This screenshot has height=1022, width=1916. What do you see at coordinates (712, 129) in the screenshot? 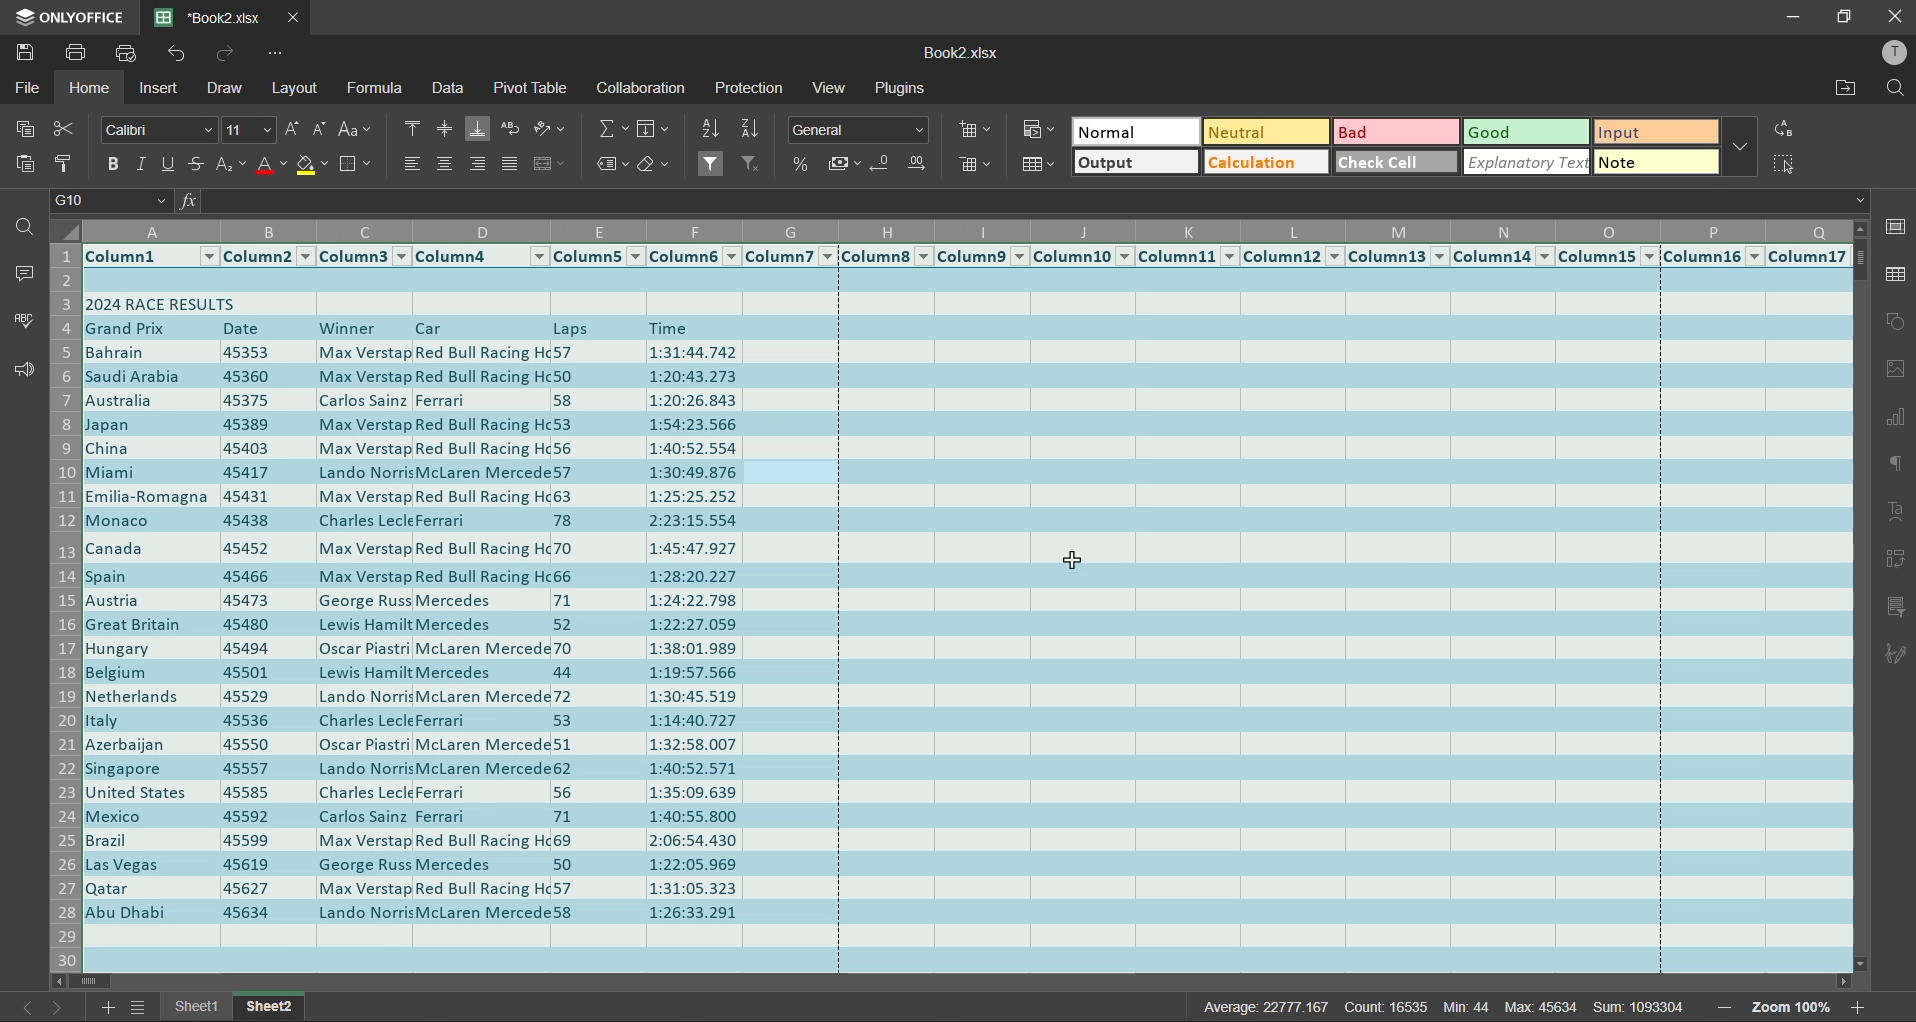
I see `sort ascending` at bounding box center [712, 129].